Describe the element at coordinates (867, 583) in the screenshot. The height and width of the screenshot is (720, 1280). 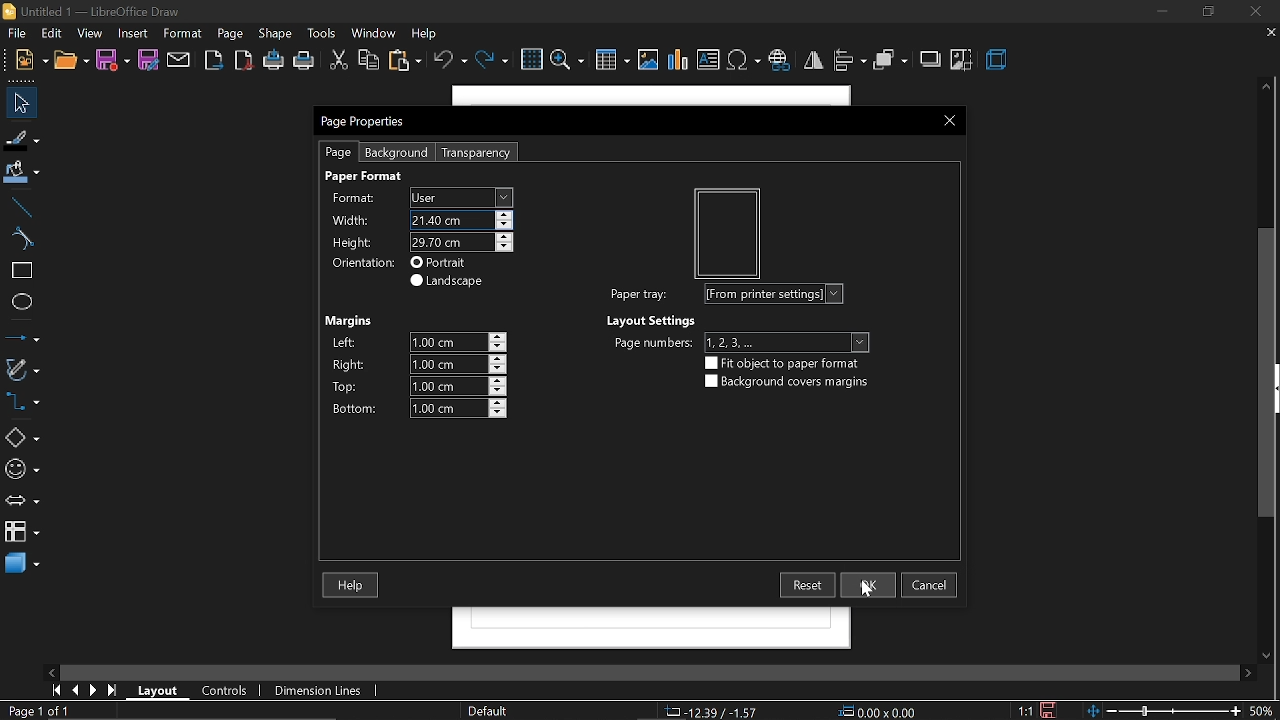
I see `ok` at that location.